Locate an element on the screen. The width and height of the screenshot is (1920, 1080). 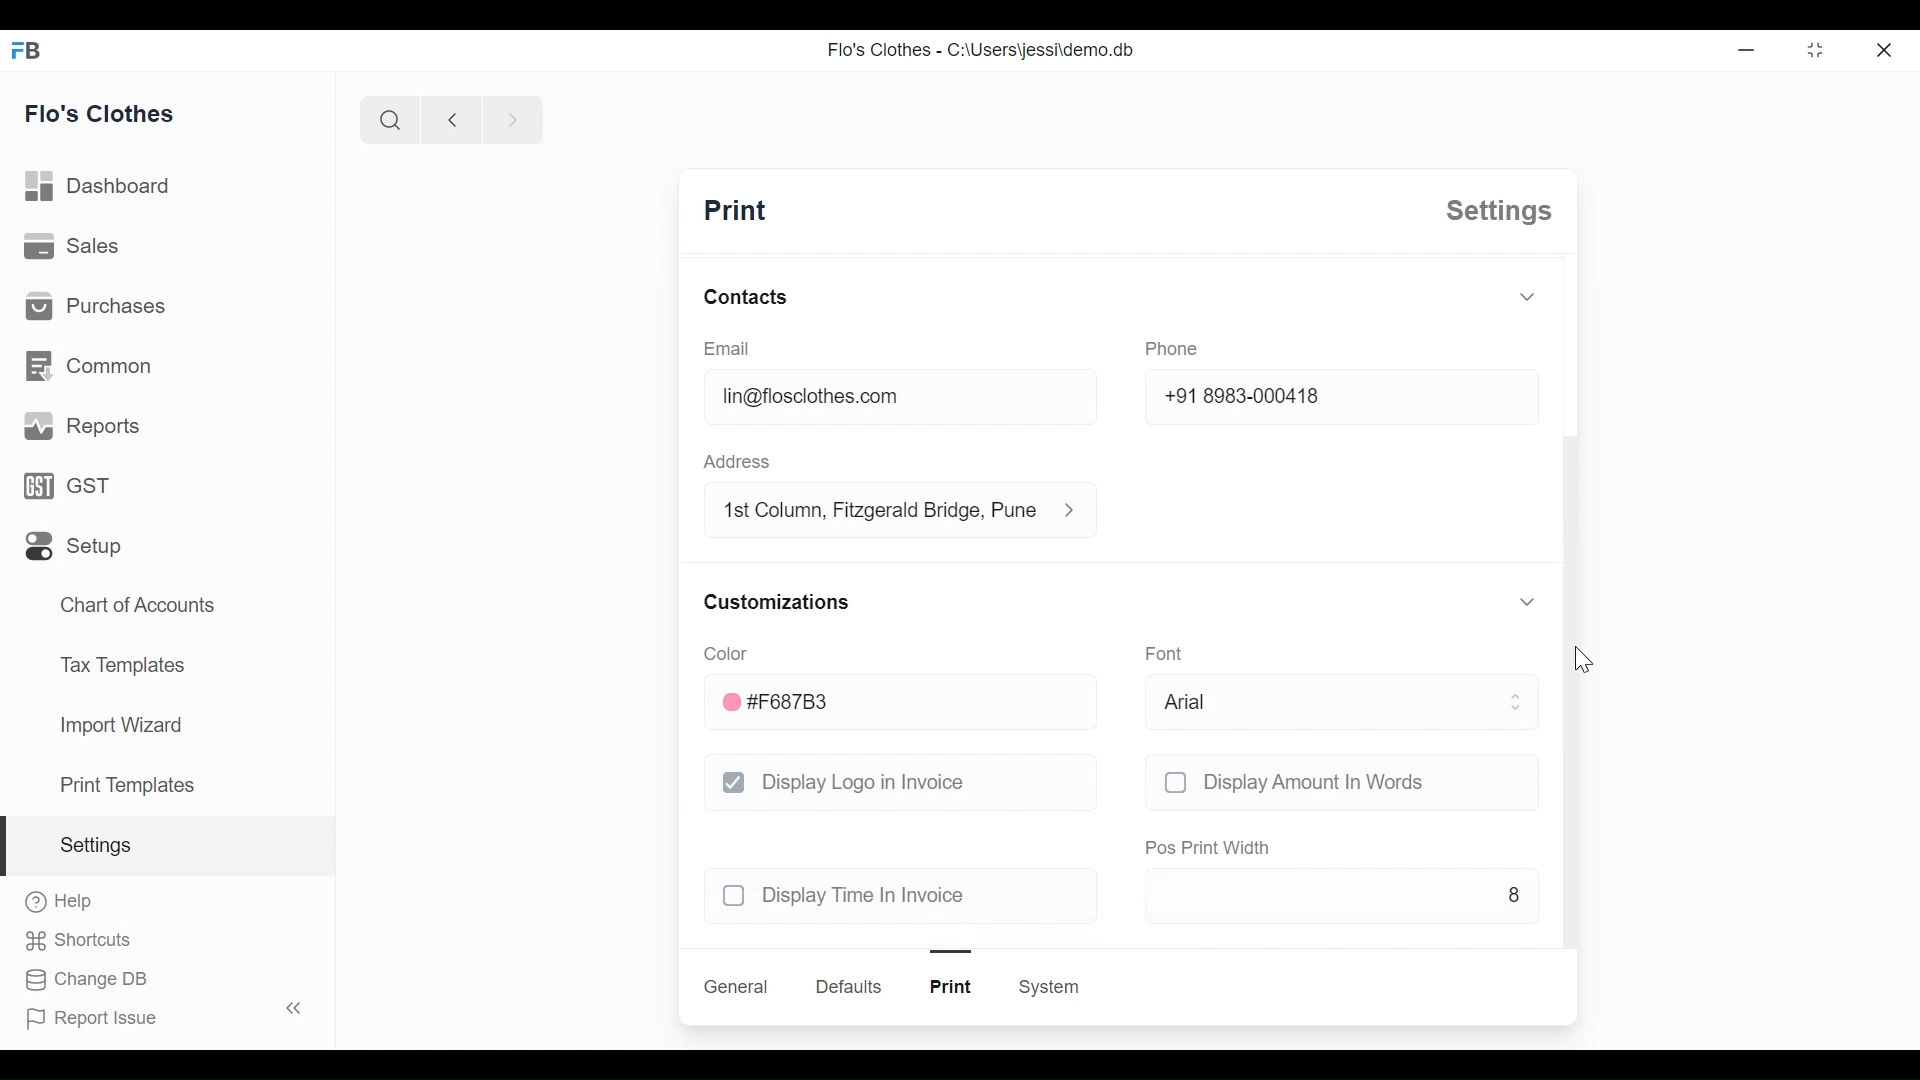
next is located at coordinates (514, 119).